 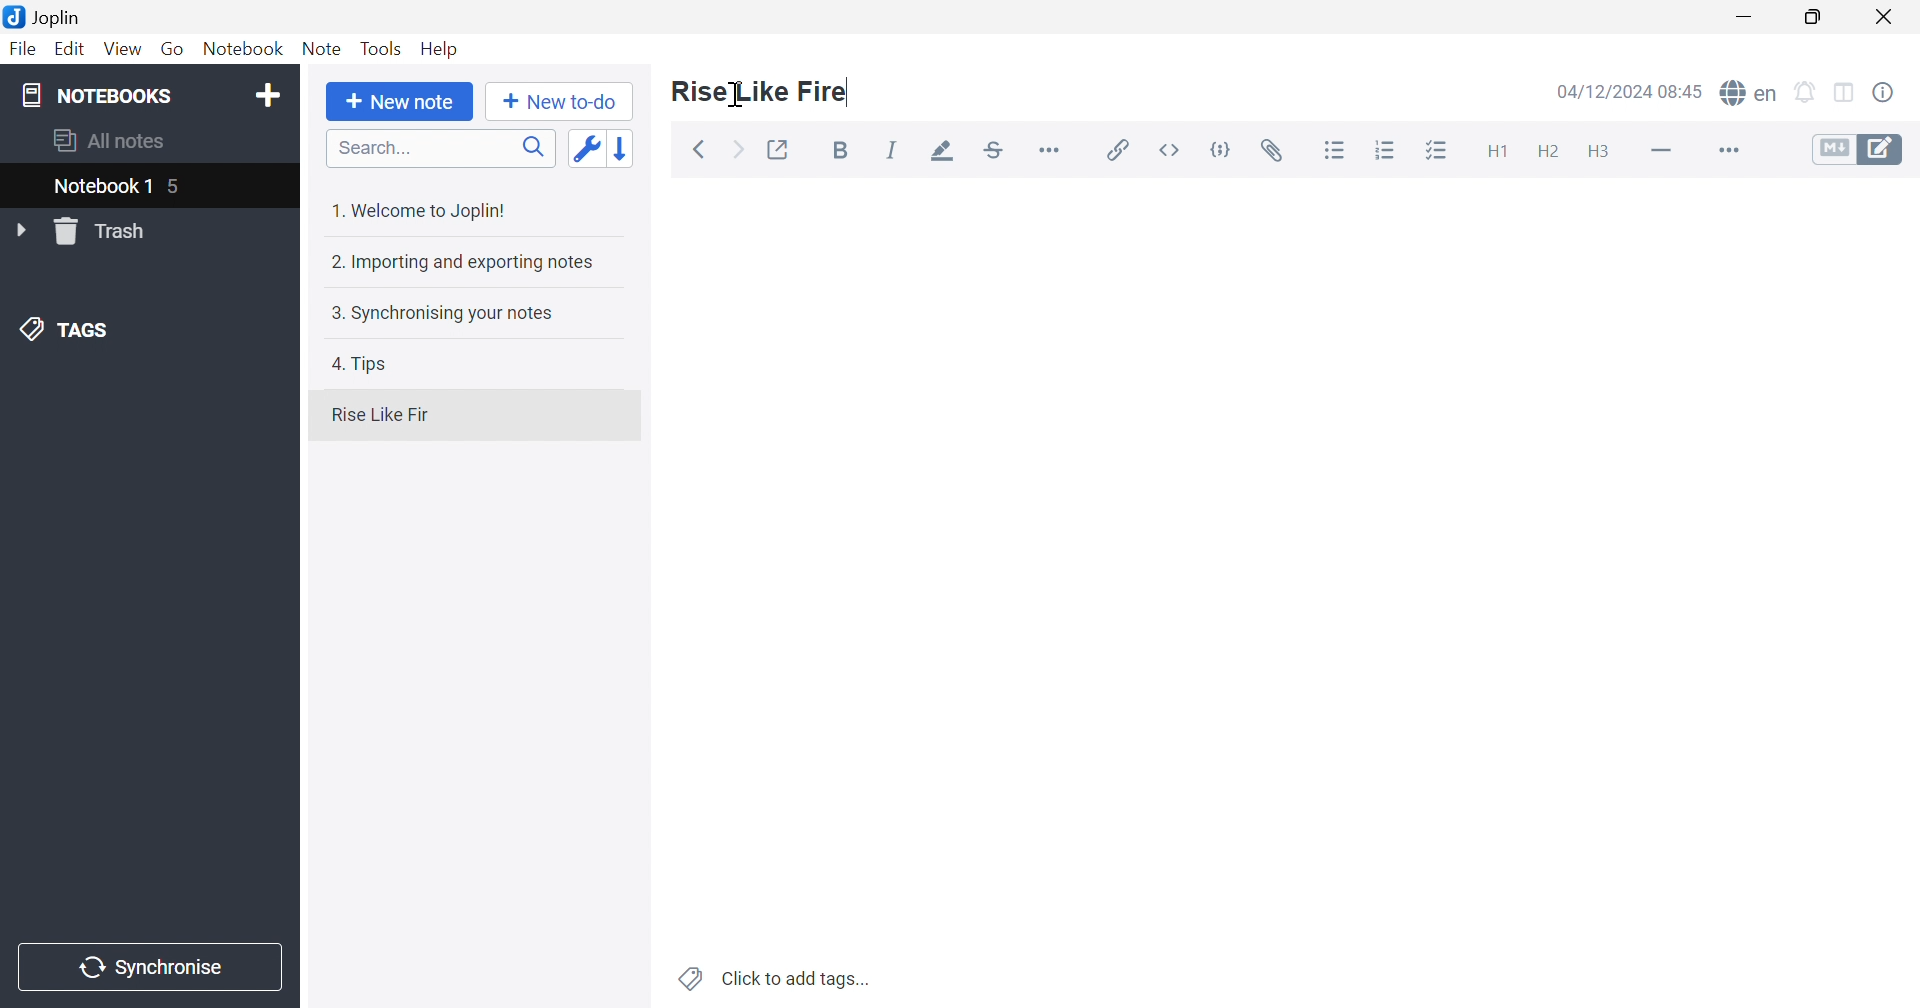 I want to click on Horizontal line, so click(x=1661, y=152).